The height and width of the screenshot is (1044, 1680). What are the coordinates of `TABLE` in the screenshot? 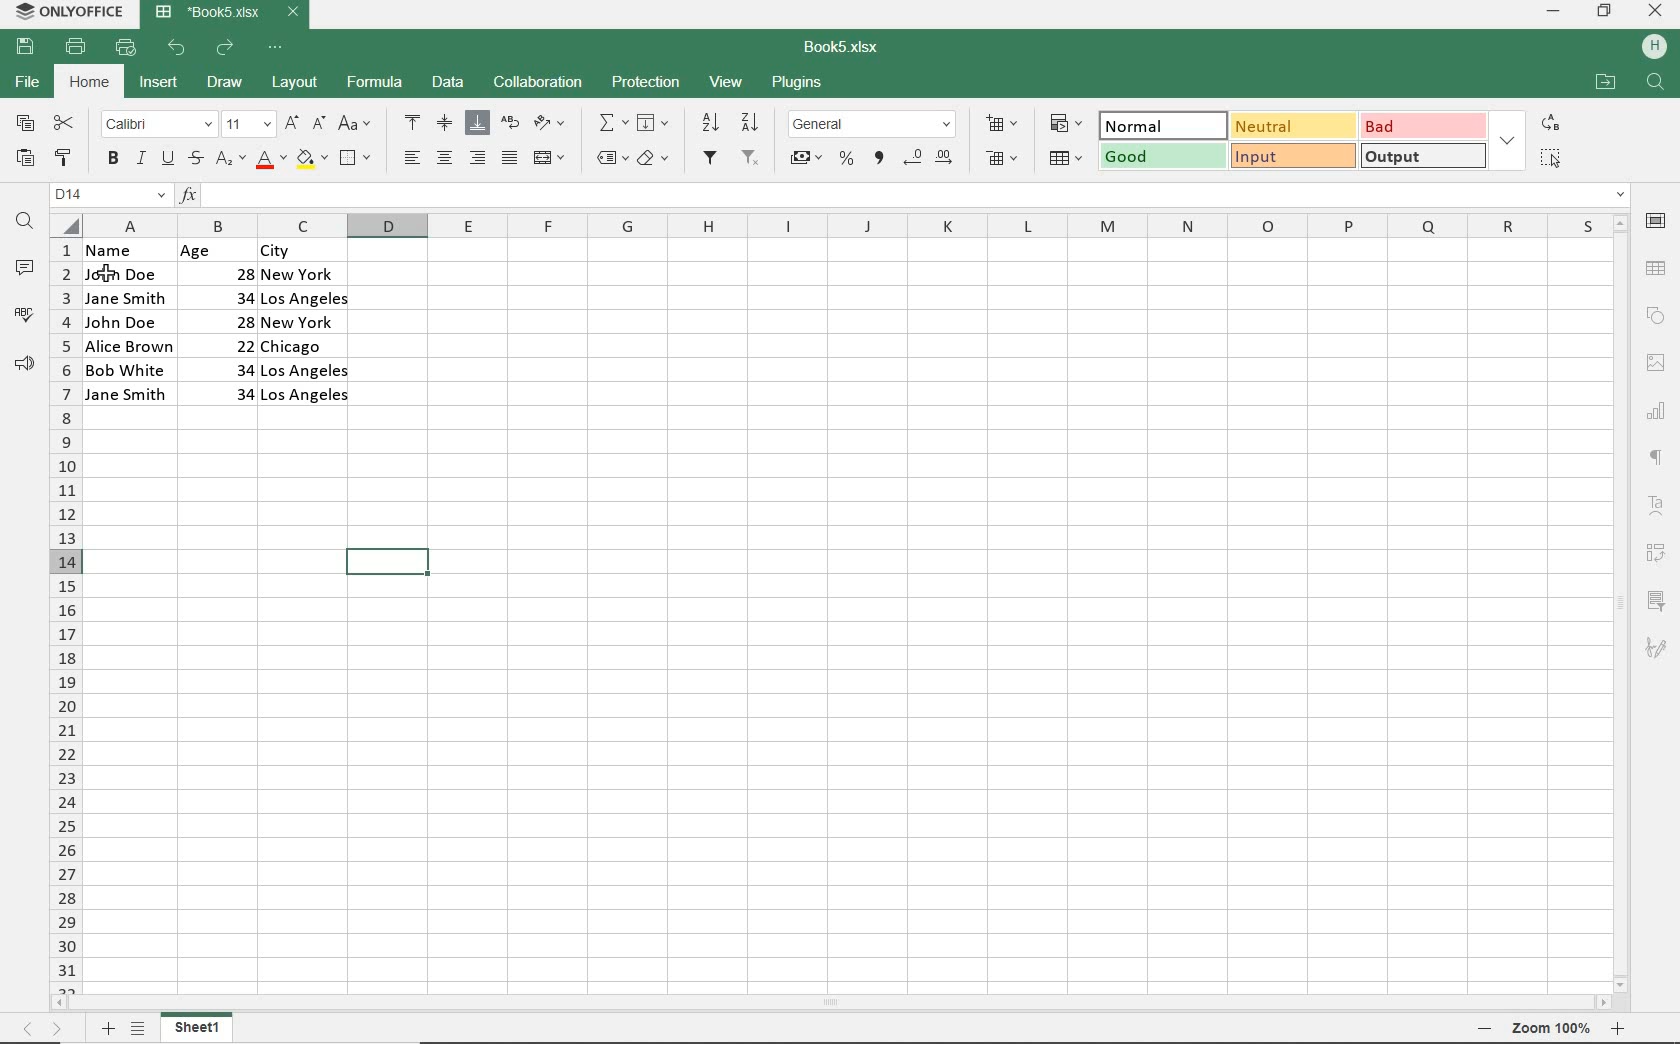 It's located at (1657, 268).